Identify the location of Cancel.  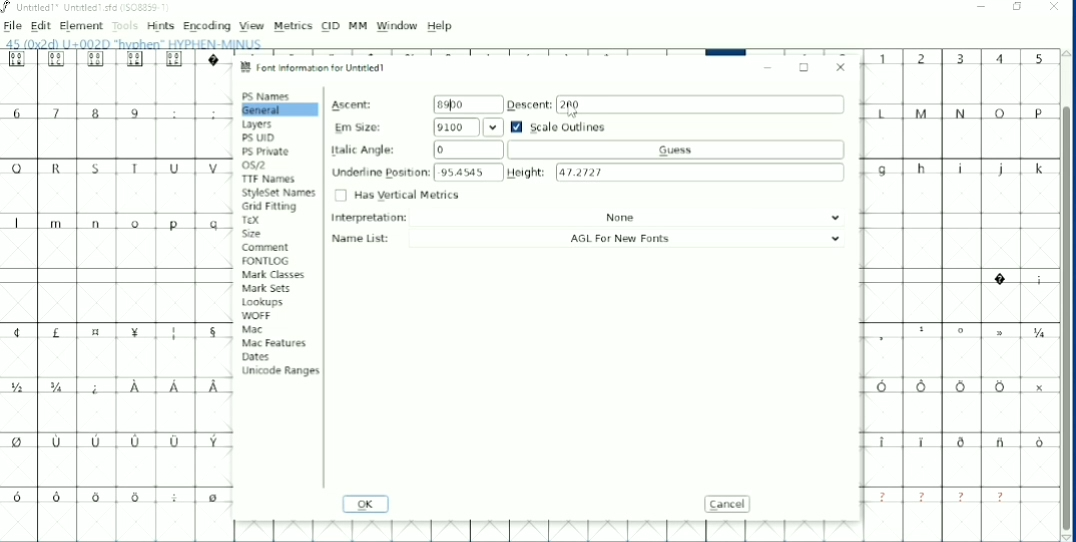
(730, 504).